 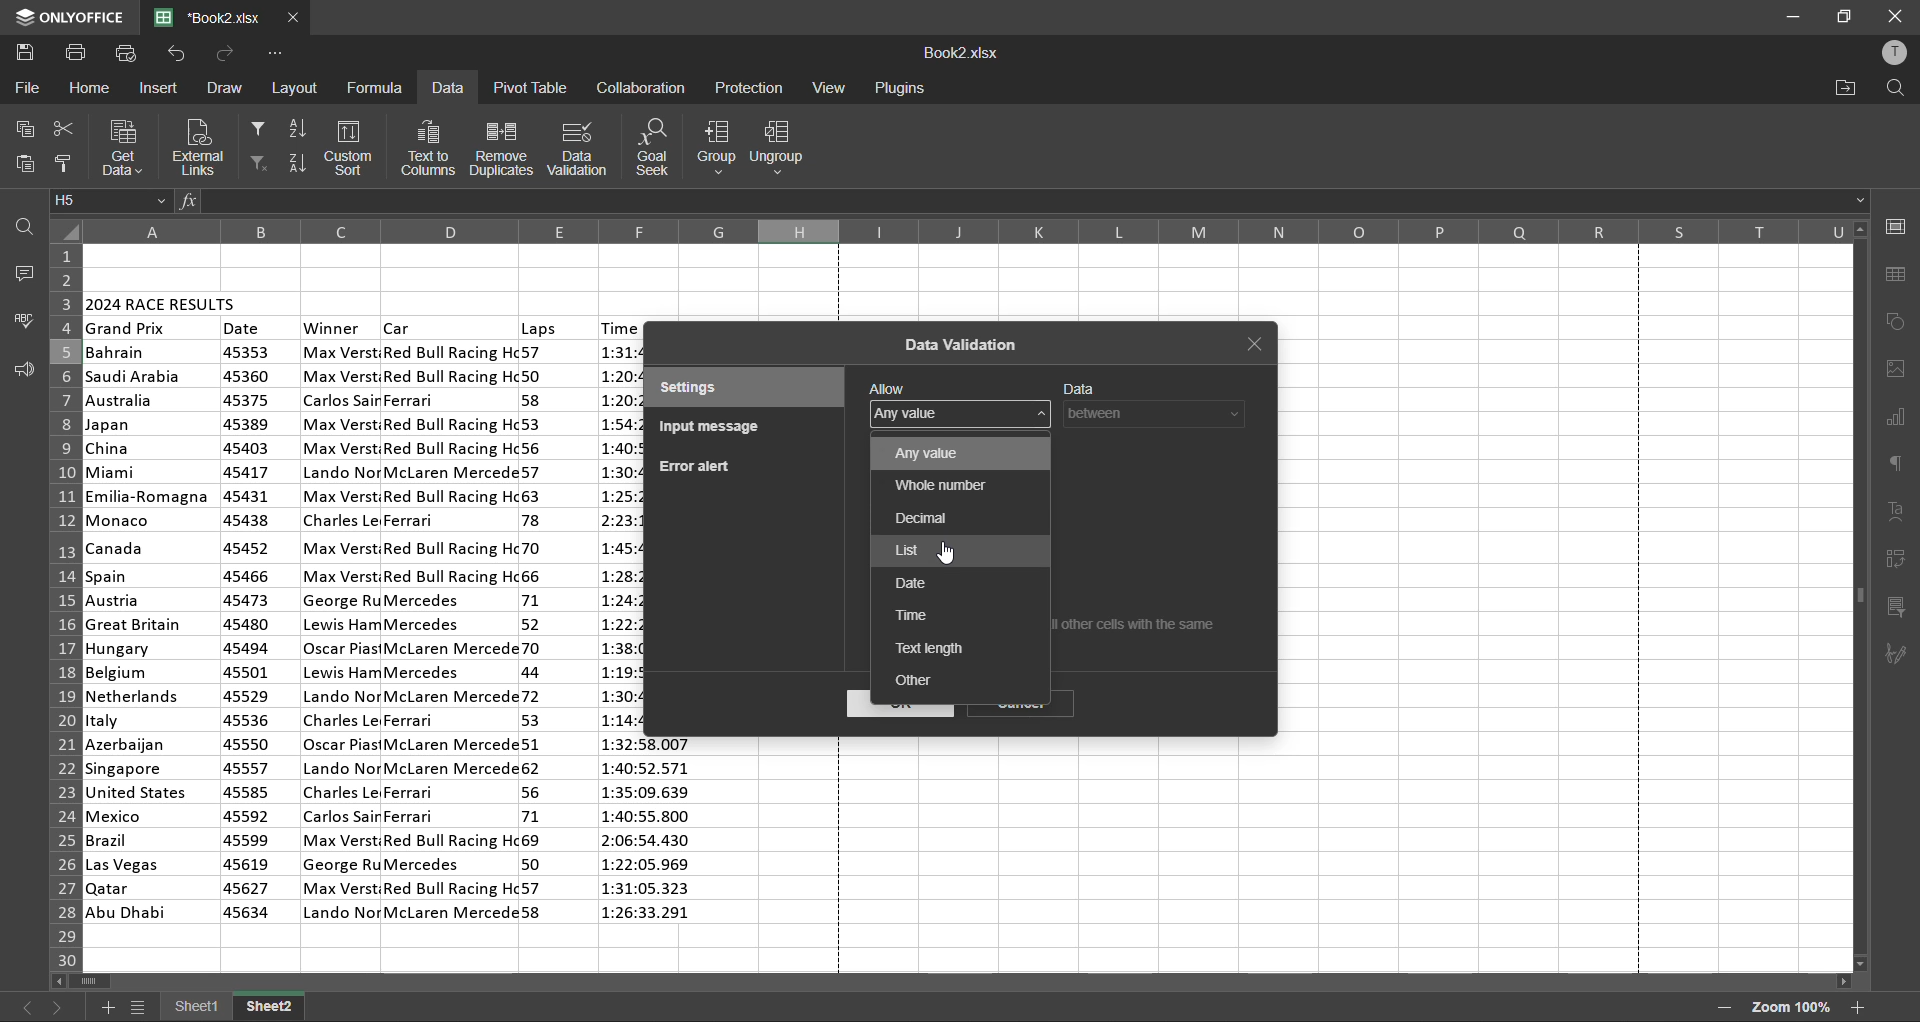 What do you see at coordinates (68, 17) in the screenshot?
I see `app name` at bounding box center [68, 17].